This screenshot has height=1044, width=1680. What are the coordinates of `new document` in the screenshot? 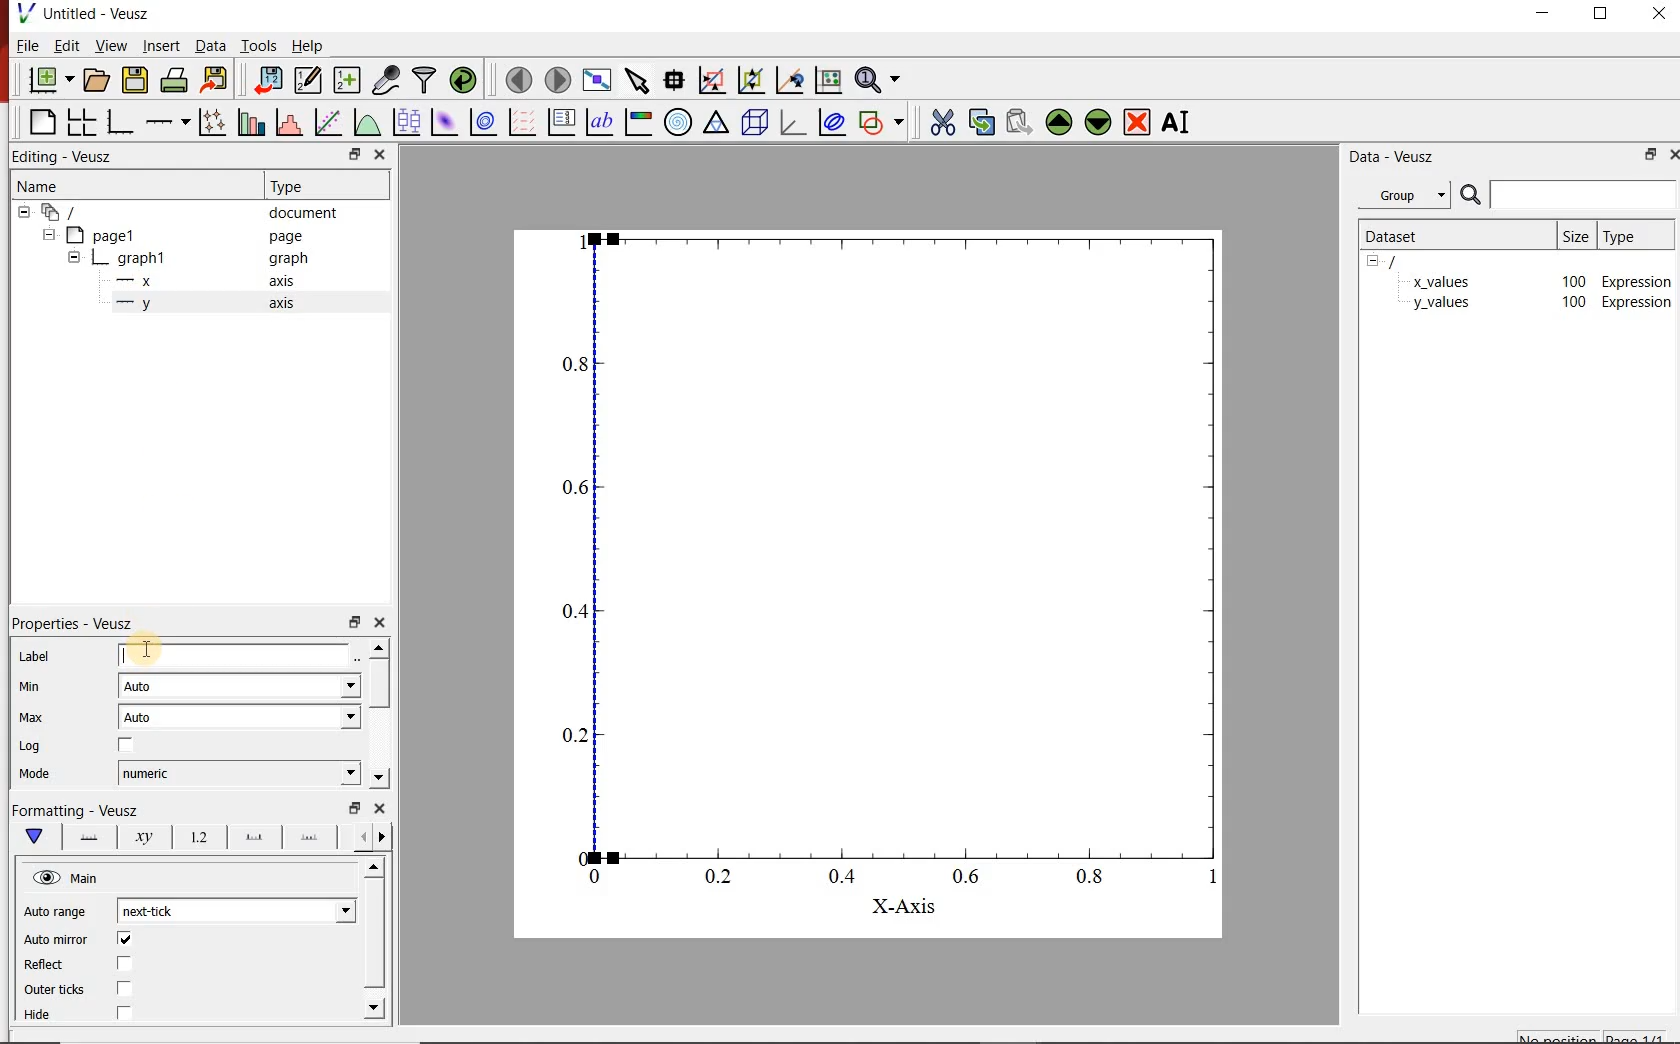 It's located at (51, 78).